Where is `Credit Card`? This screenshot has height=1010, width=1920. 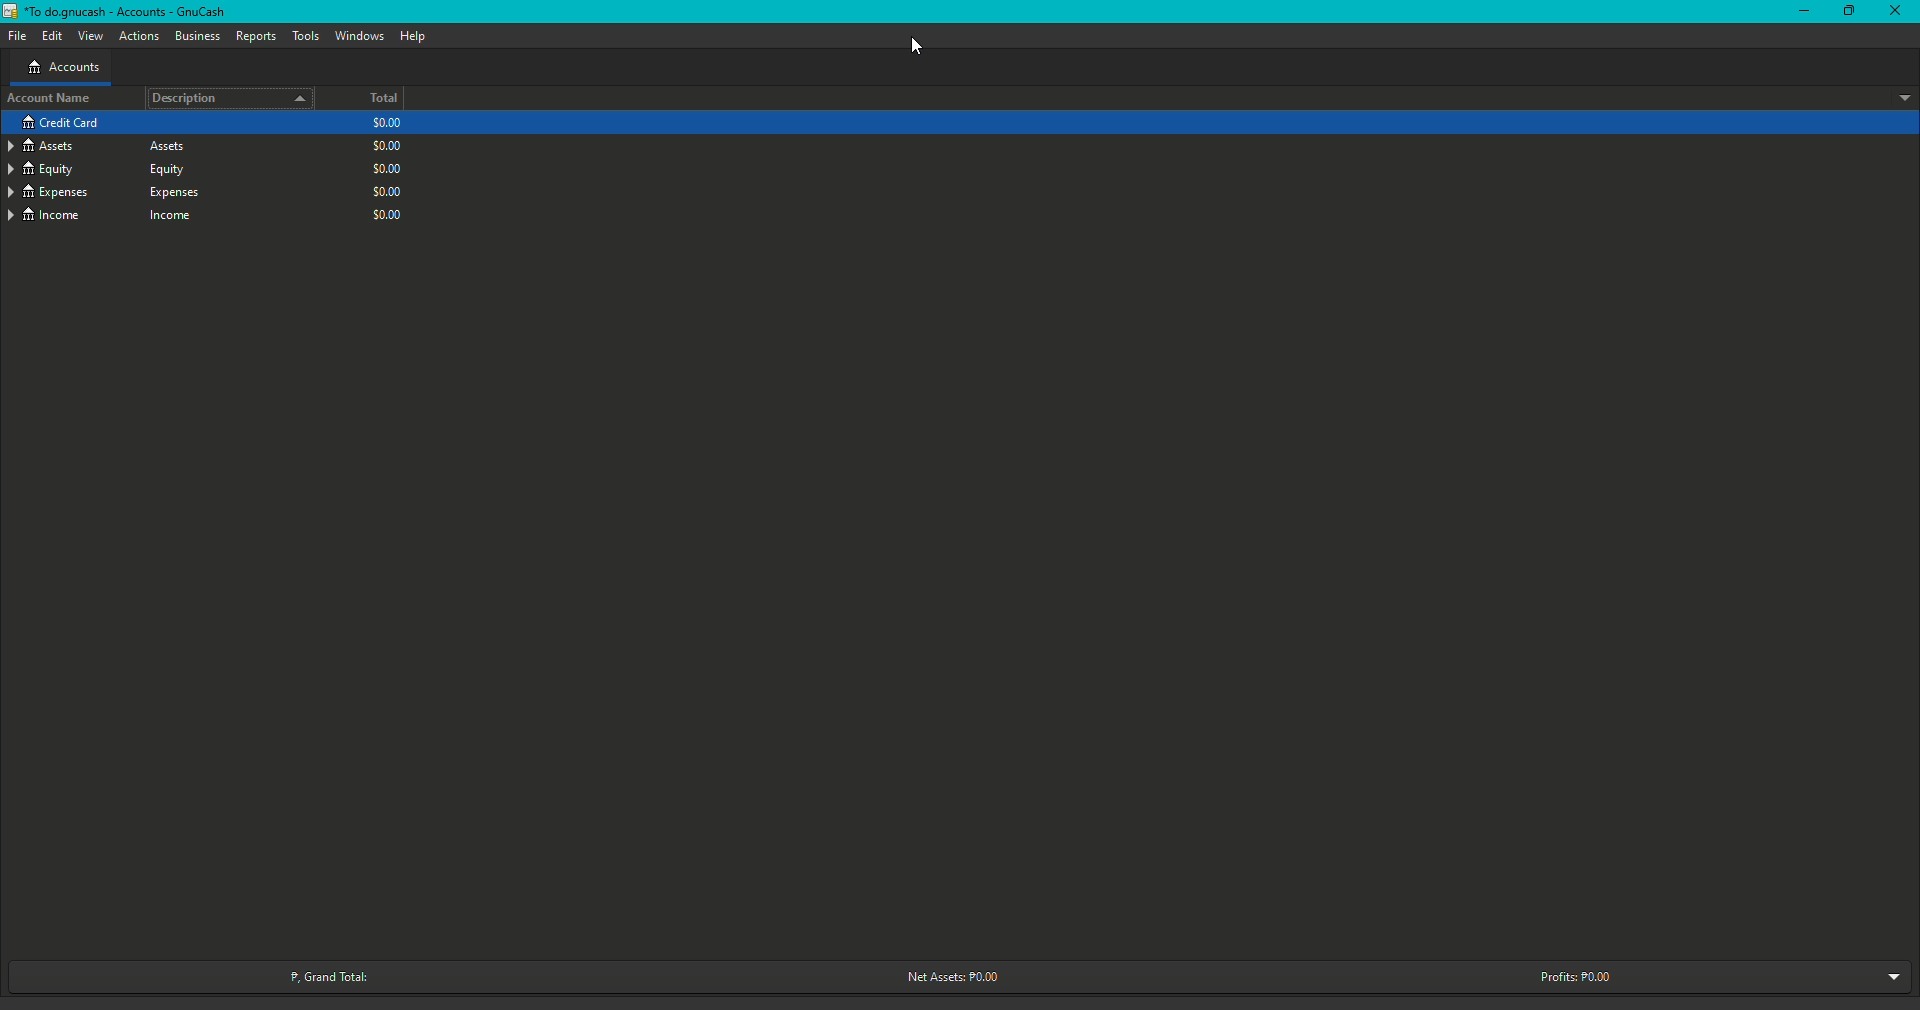
Credit Card is located at coordinates (104, 146).